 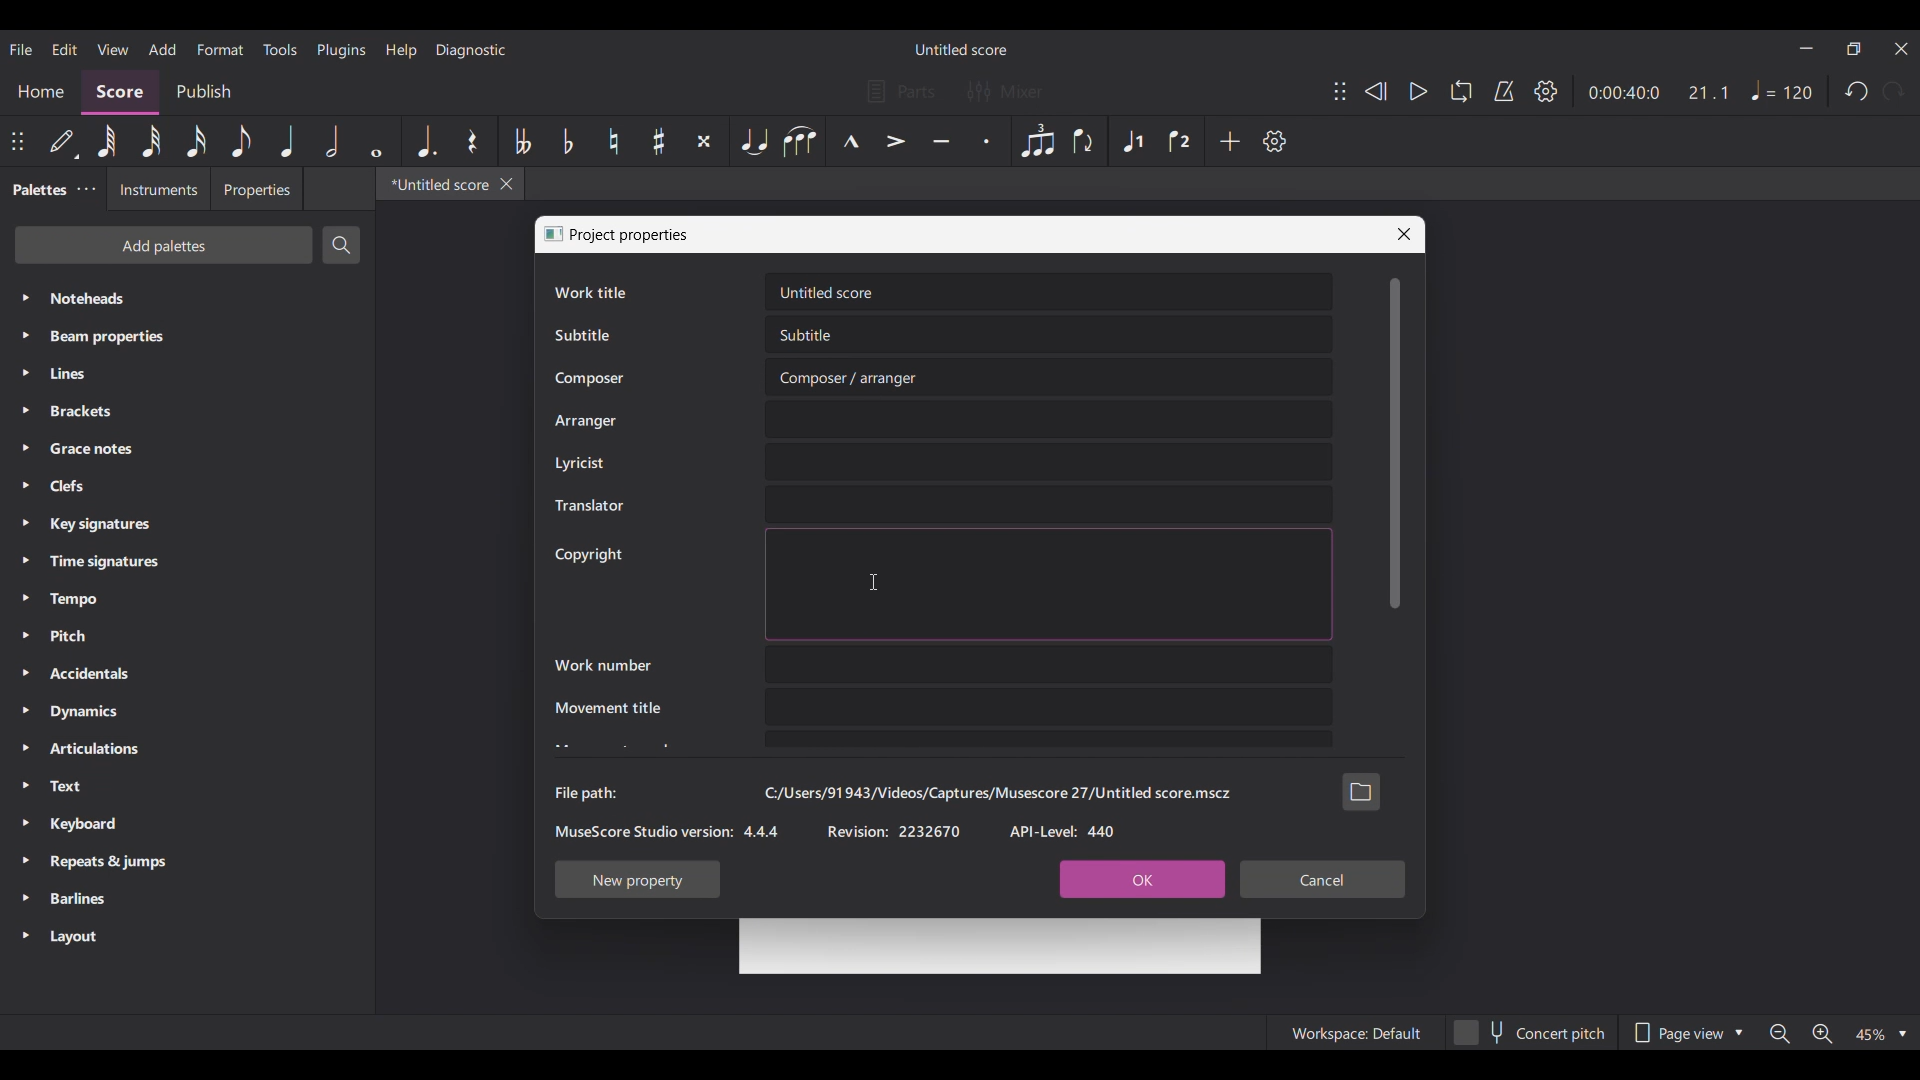 I want to click on Brackets, so click(x=187, y=411).